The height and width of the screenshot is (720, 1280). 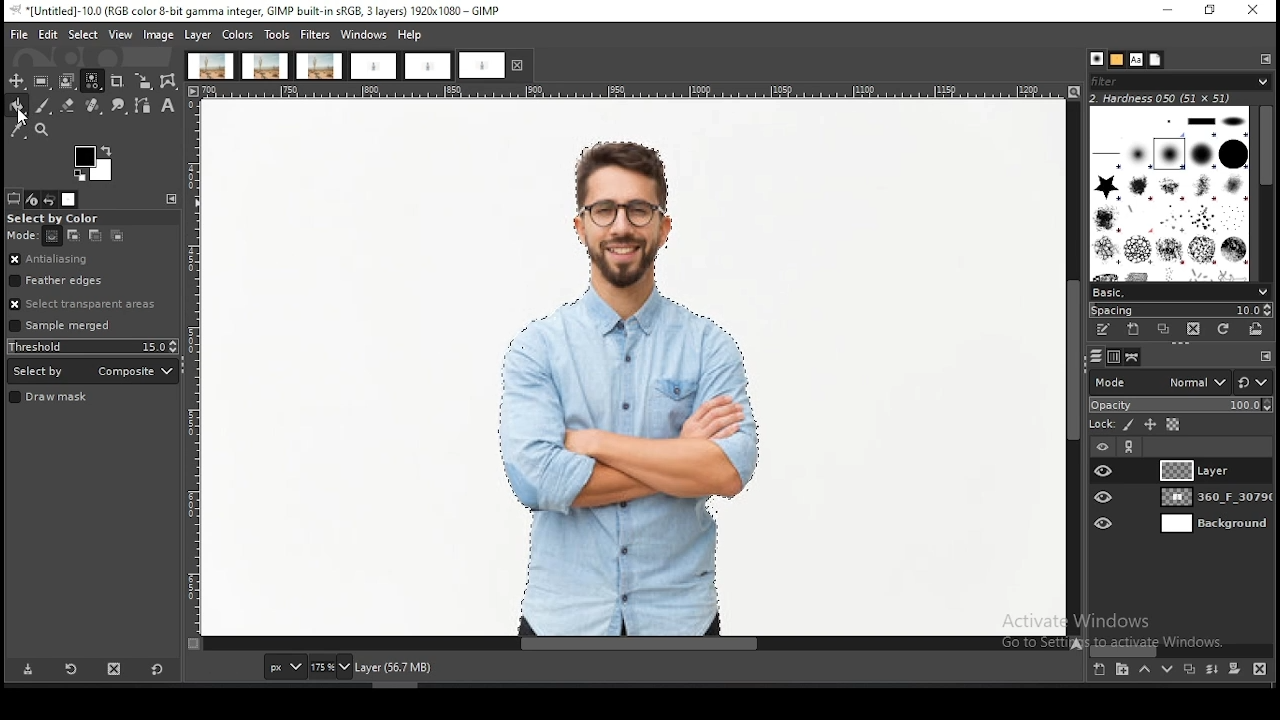 What do you see at coordinates (1096, 59) in the screenshot?
I see `brushes` at bounding box center [1096, 59].